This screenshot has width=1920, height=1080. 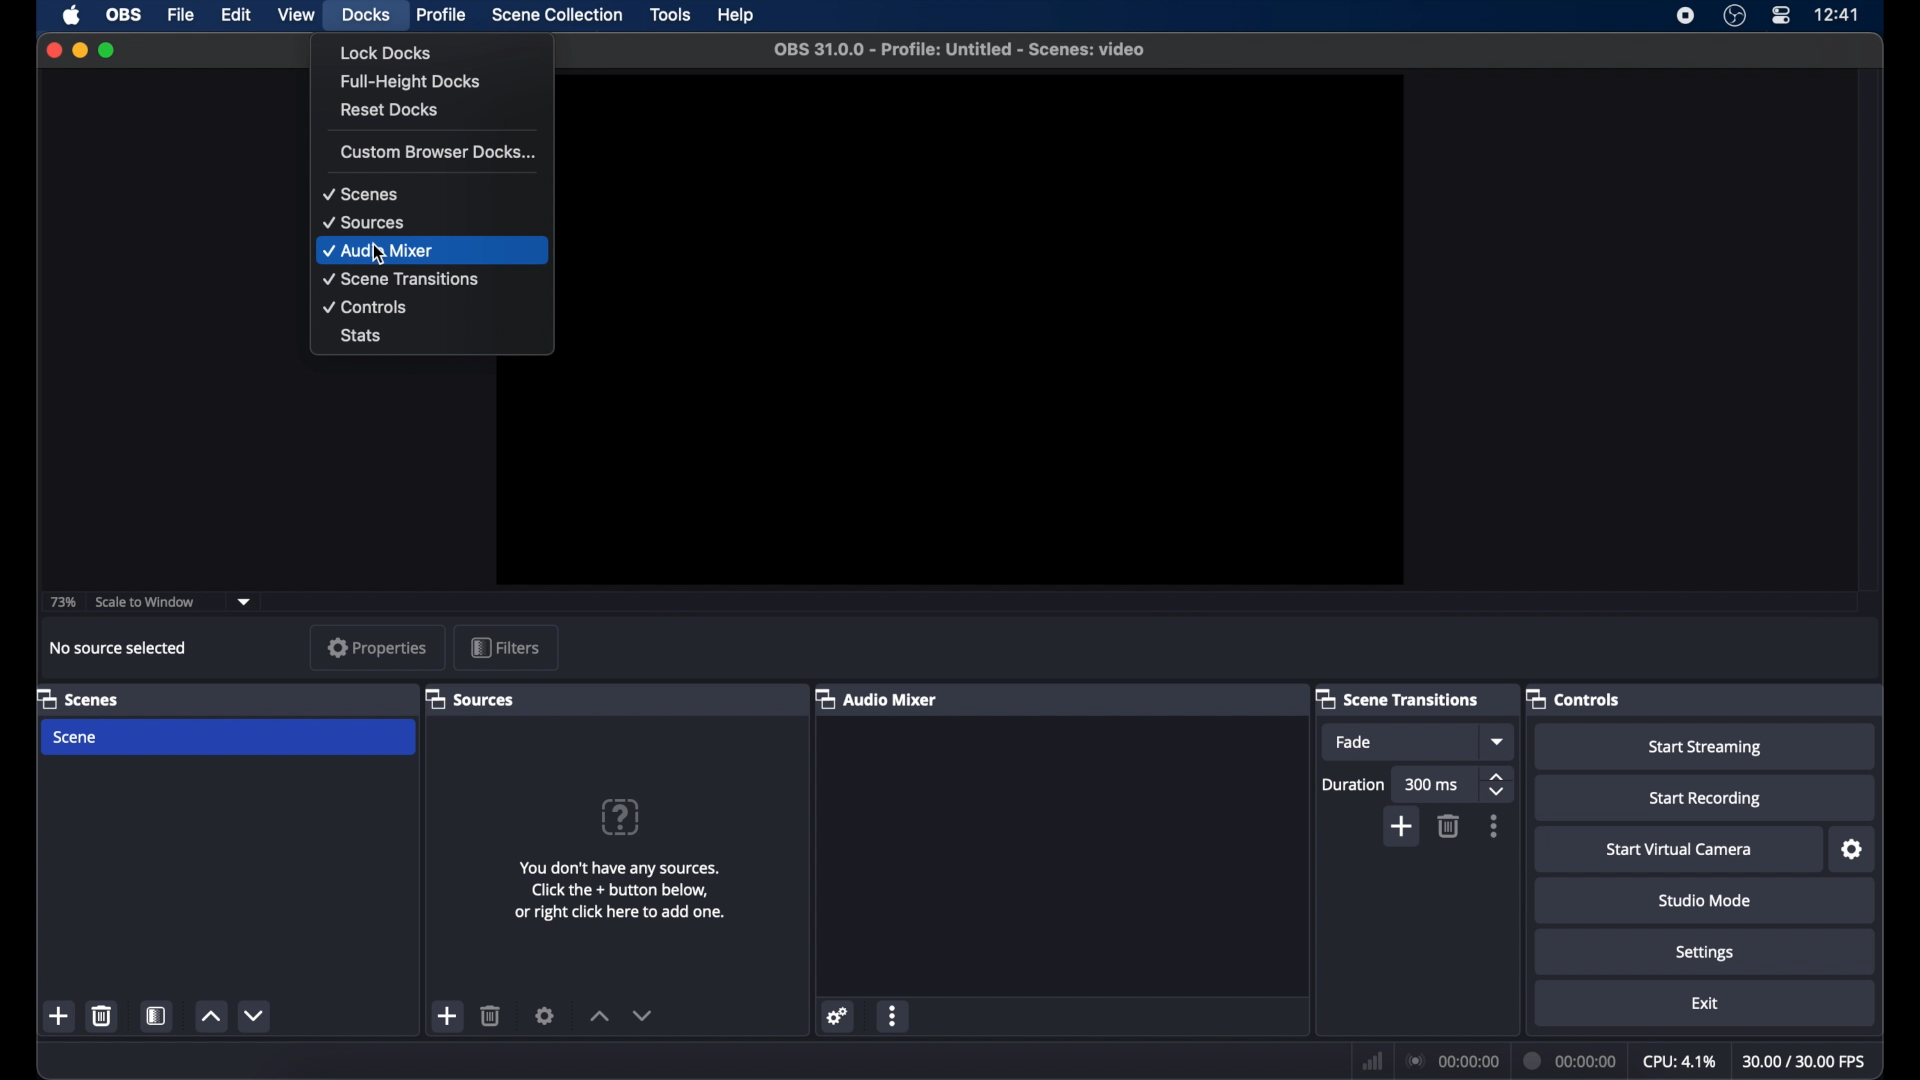 What do you see at coordinates (598, 1016) in the screenshot?
I see `increment` at bounding box center [598, 1016].